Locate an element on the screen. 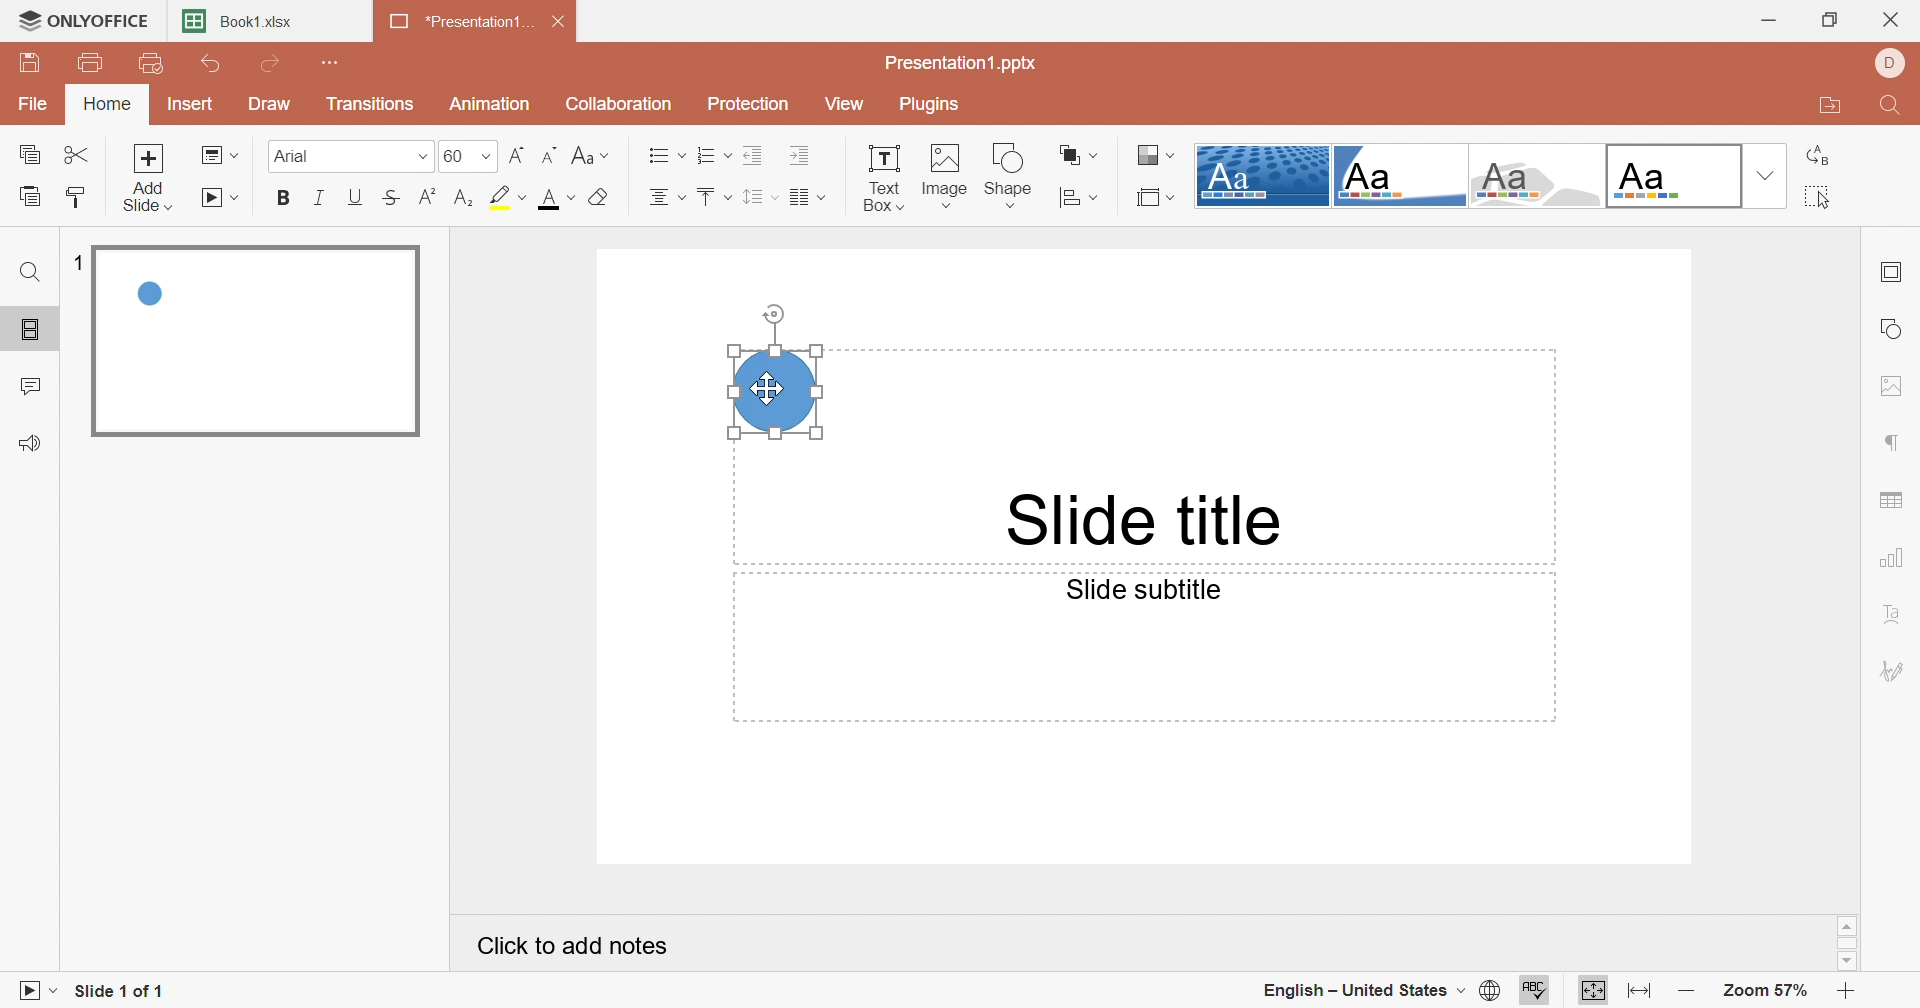  Presentation.pptx is located at coordinates (961, 61).